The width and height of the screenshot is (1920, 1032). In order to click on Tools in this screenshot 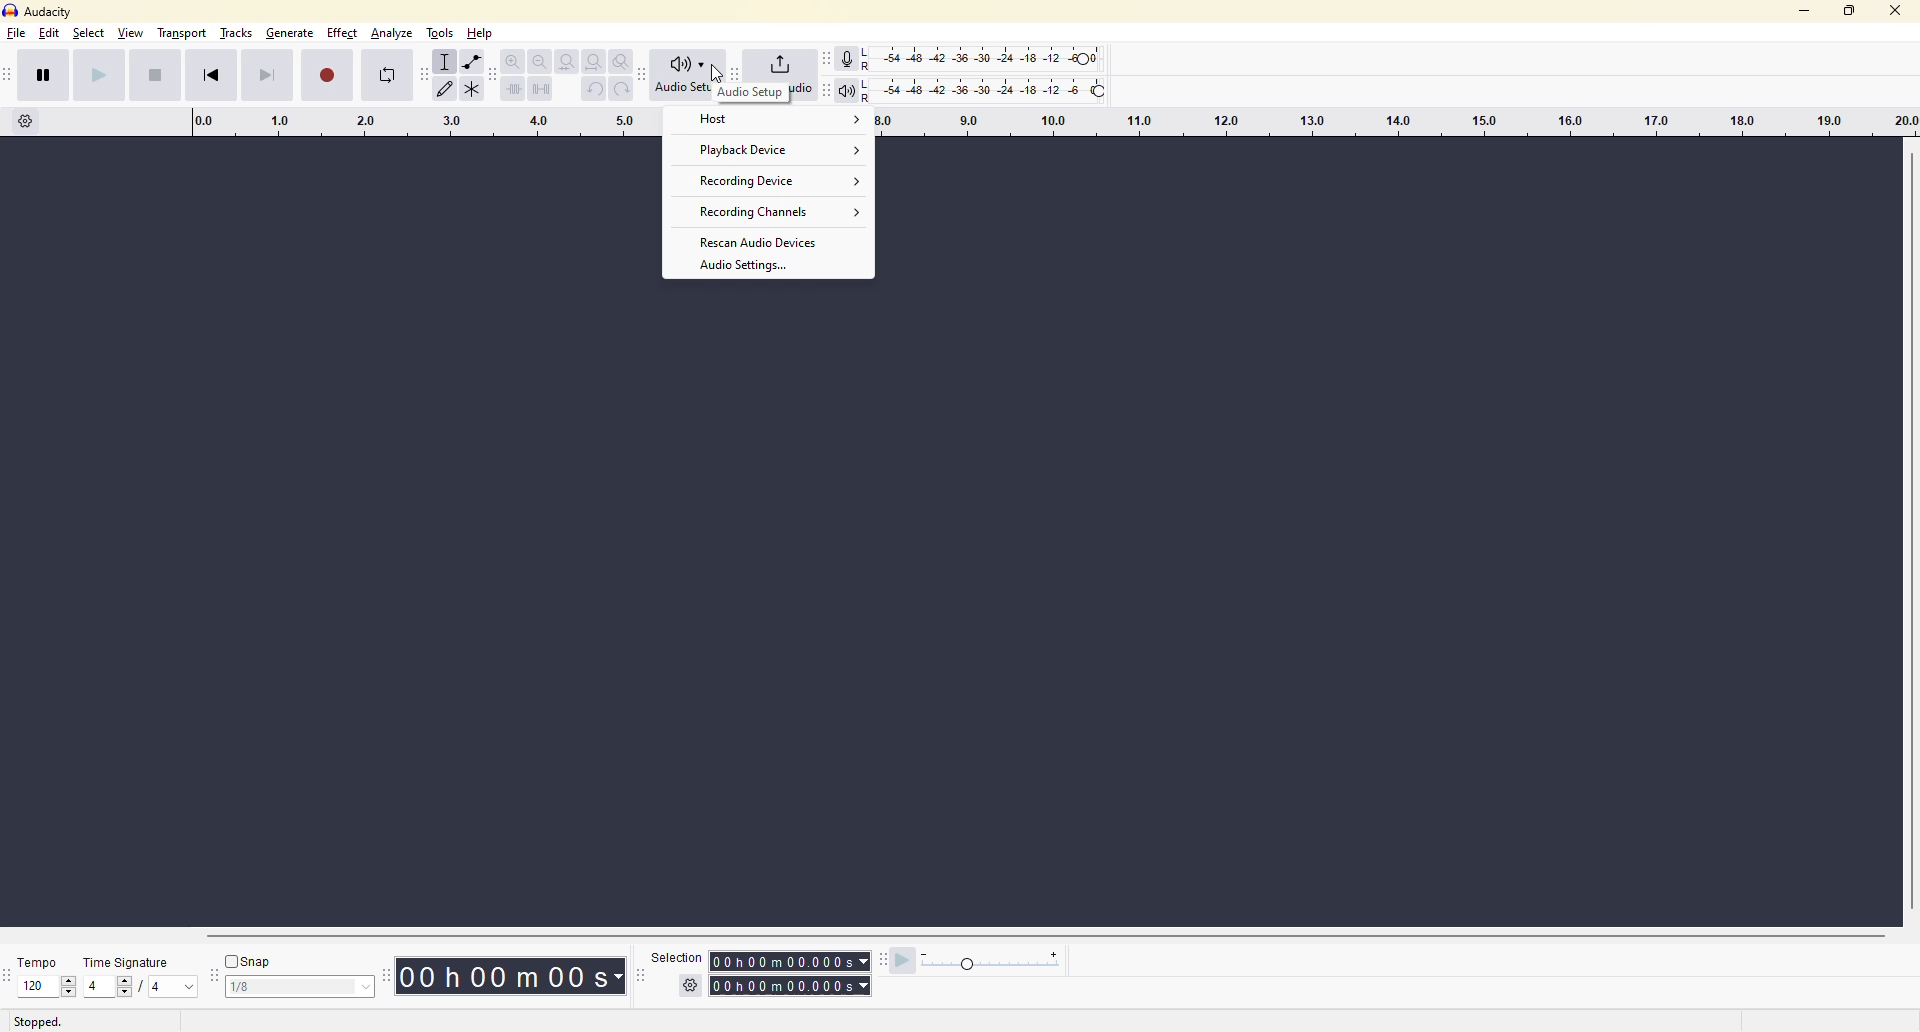, I will do `click(470, 90)`.